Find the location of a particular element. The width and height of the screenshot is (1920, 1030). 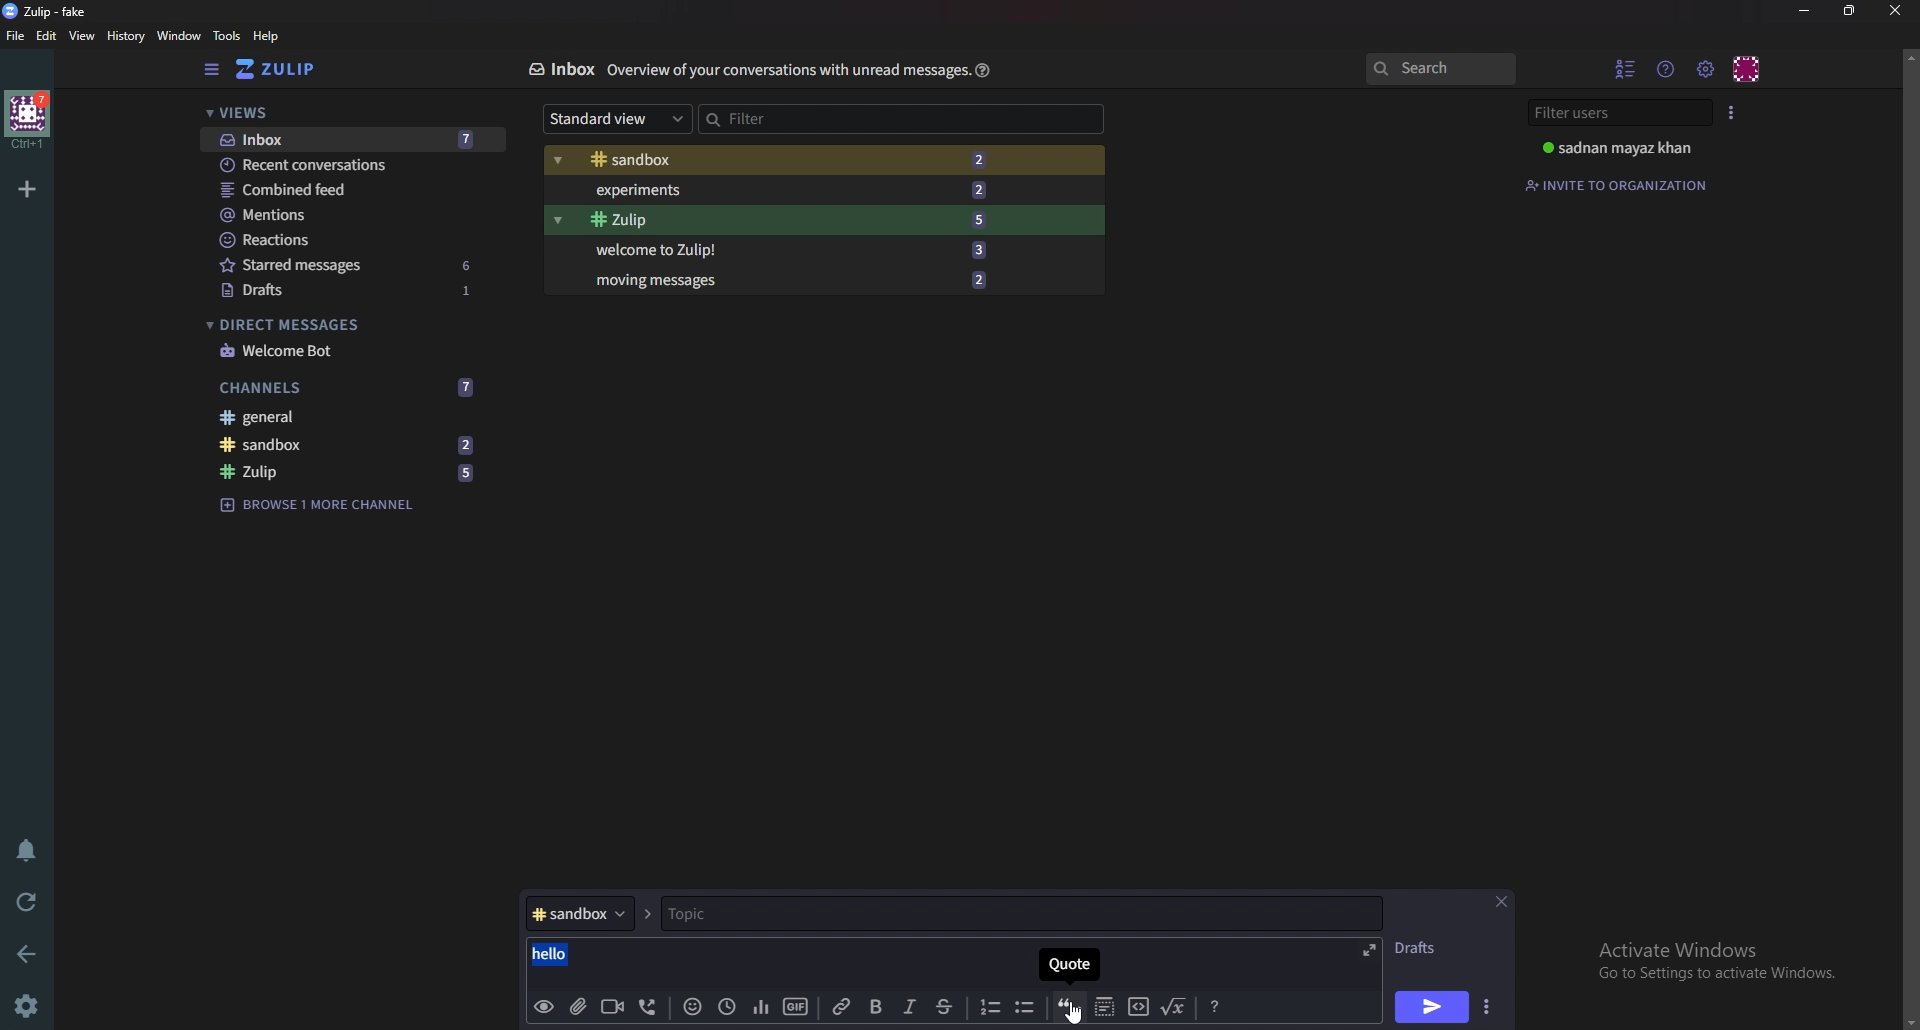

Combined feed is located at coordinates (344, 191).